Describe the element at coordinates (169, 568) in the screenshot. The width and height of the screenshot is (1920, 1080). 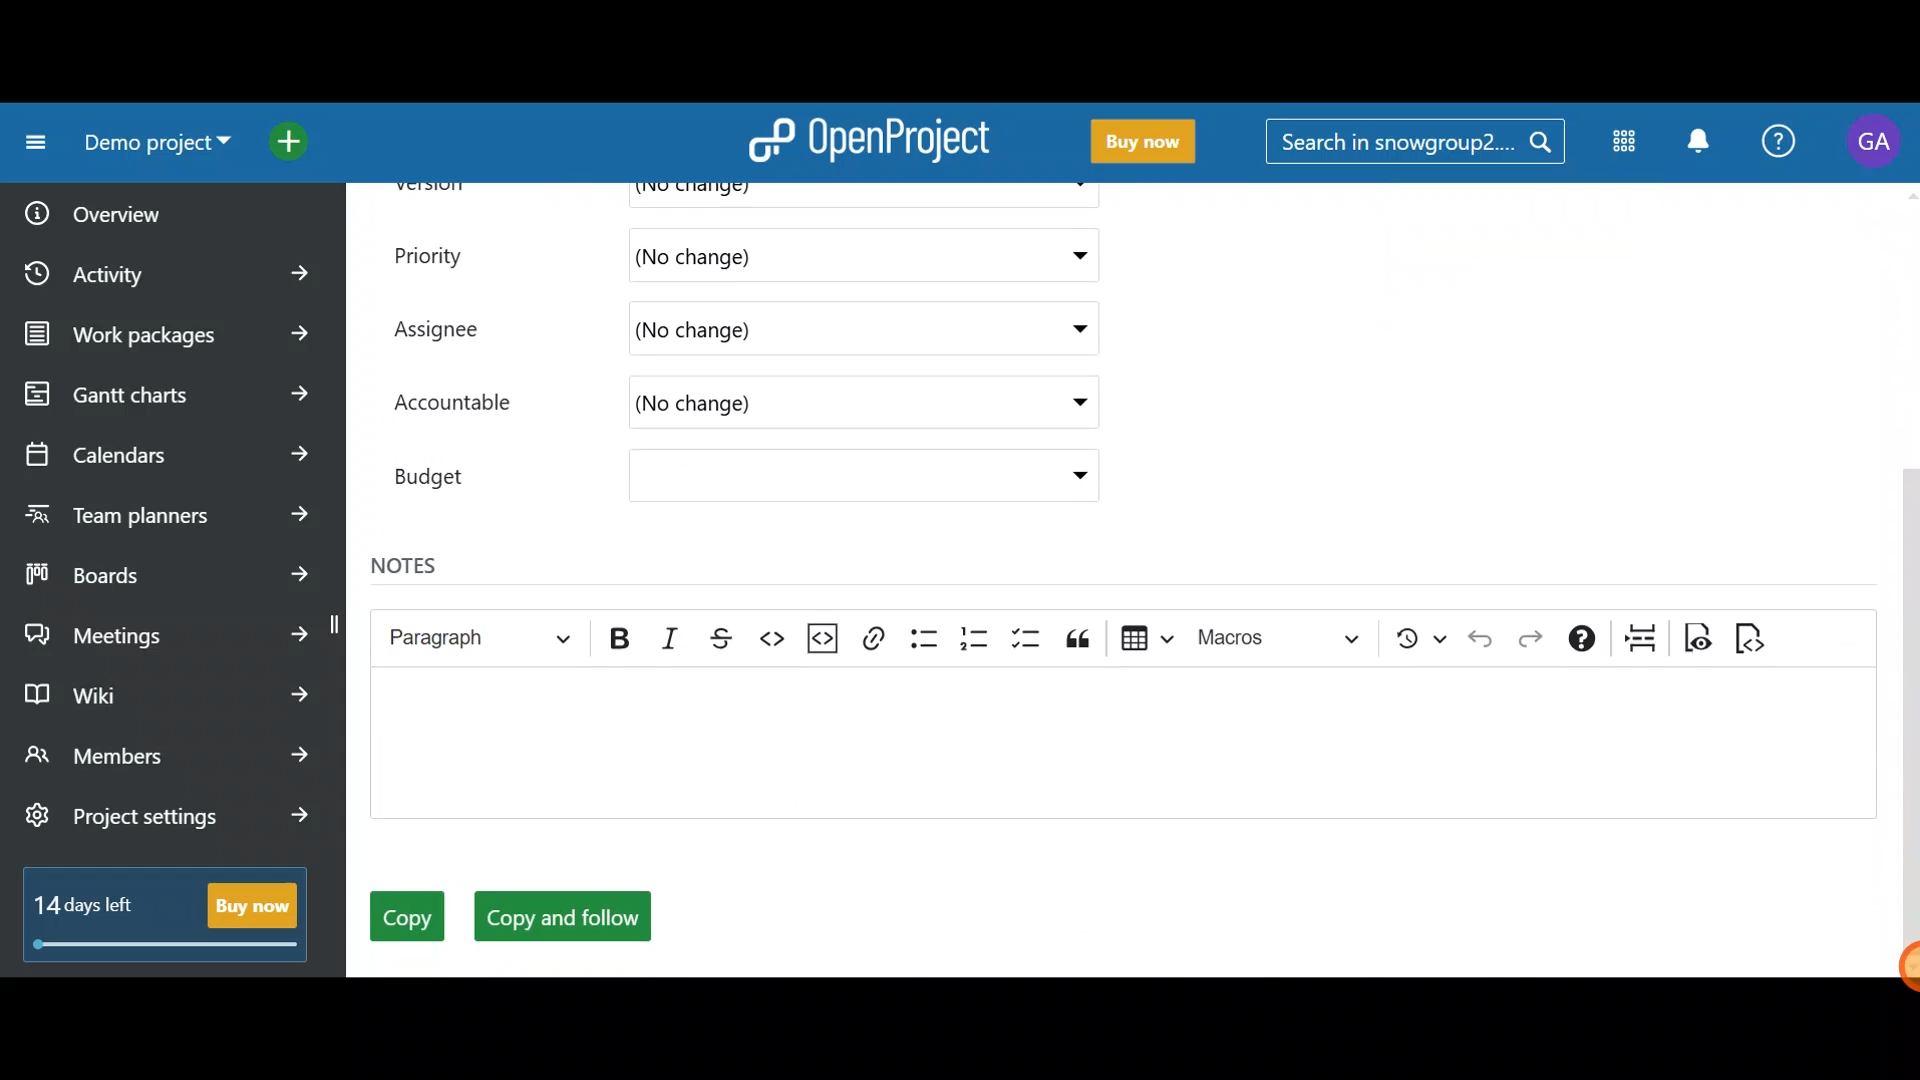
I see `Boards` at that location.